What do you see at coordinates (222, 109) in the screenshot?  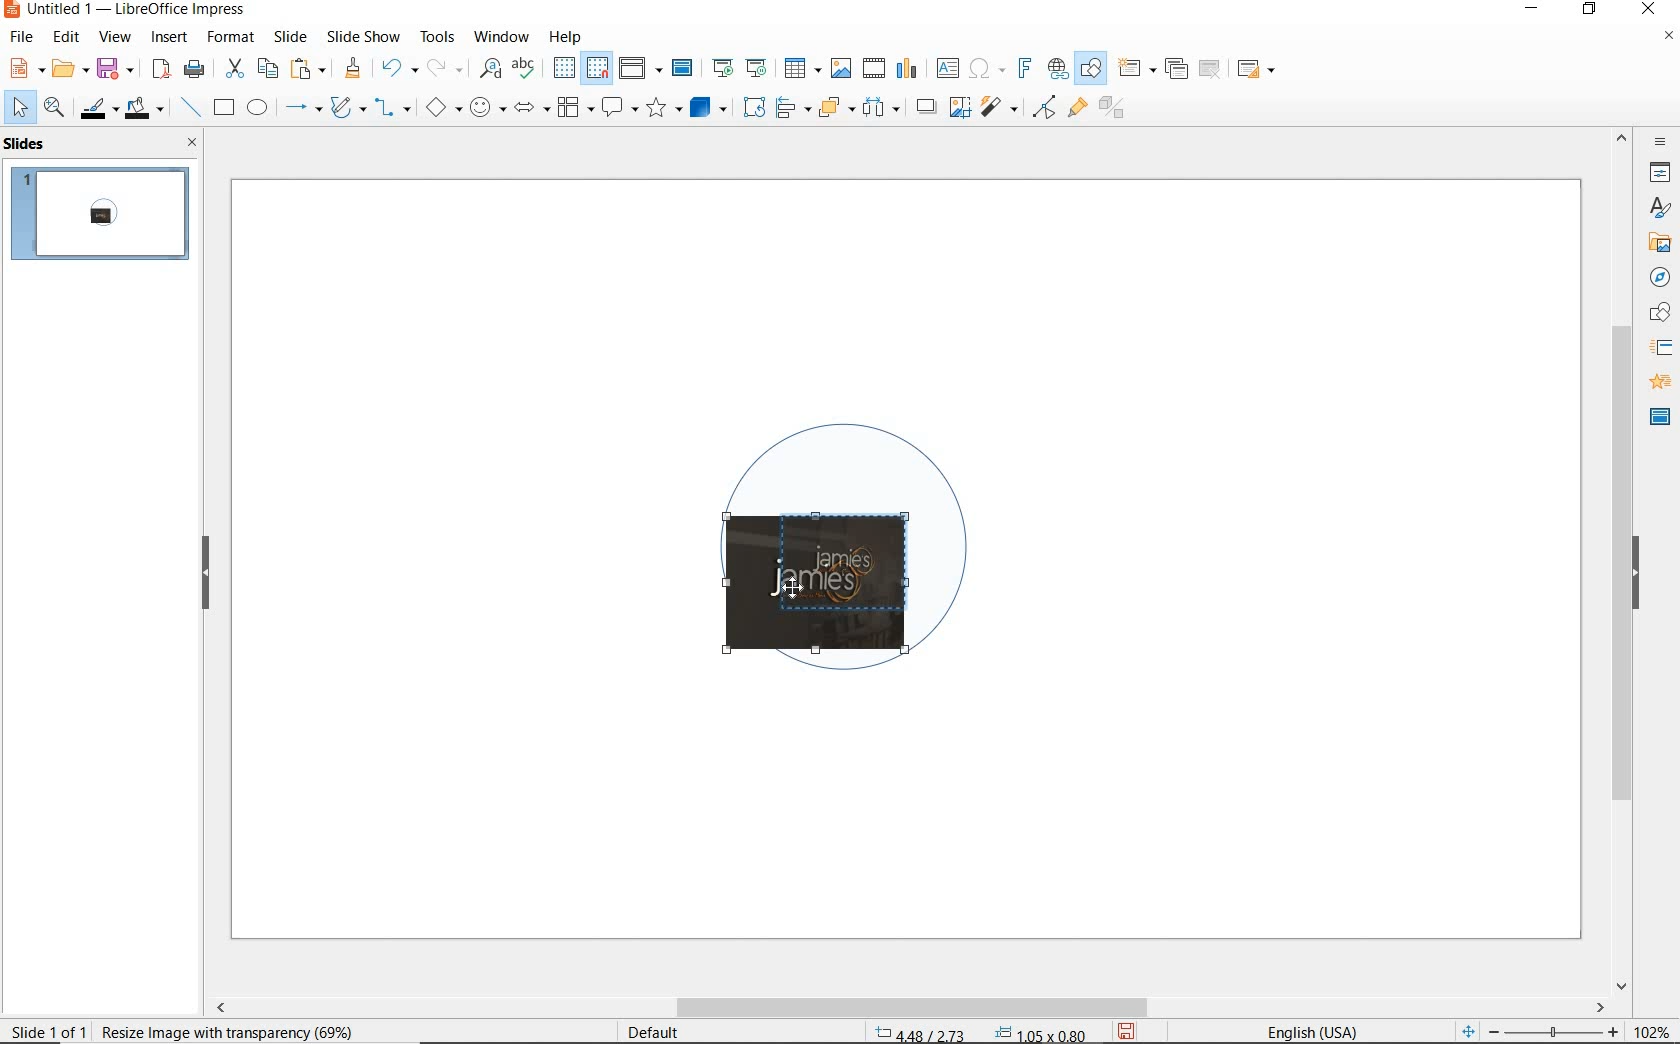 I see `rectangle` at bounding box center [222, 109].